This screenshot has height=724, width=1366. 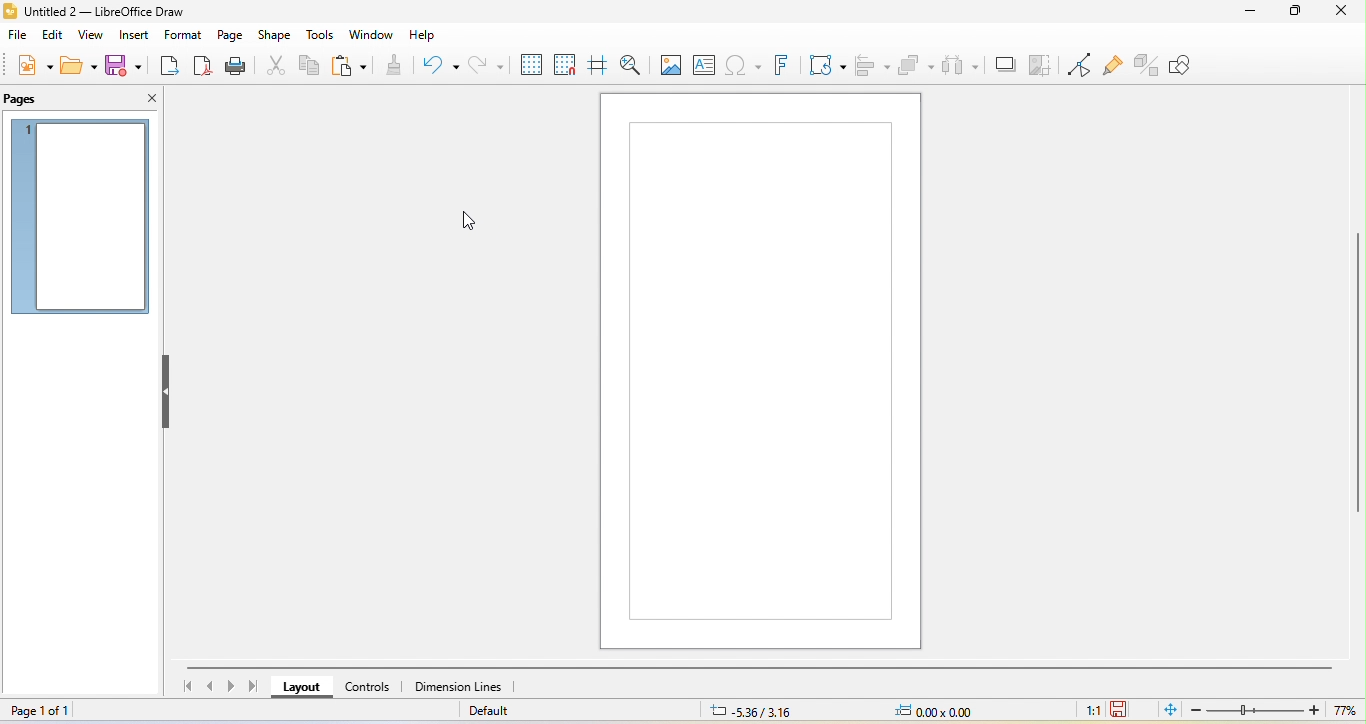 What do you see at coordinates (703, 65) in the screenshot?
I see `text box` at bounding box center [703, 65].